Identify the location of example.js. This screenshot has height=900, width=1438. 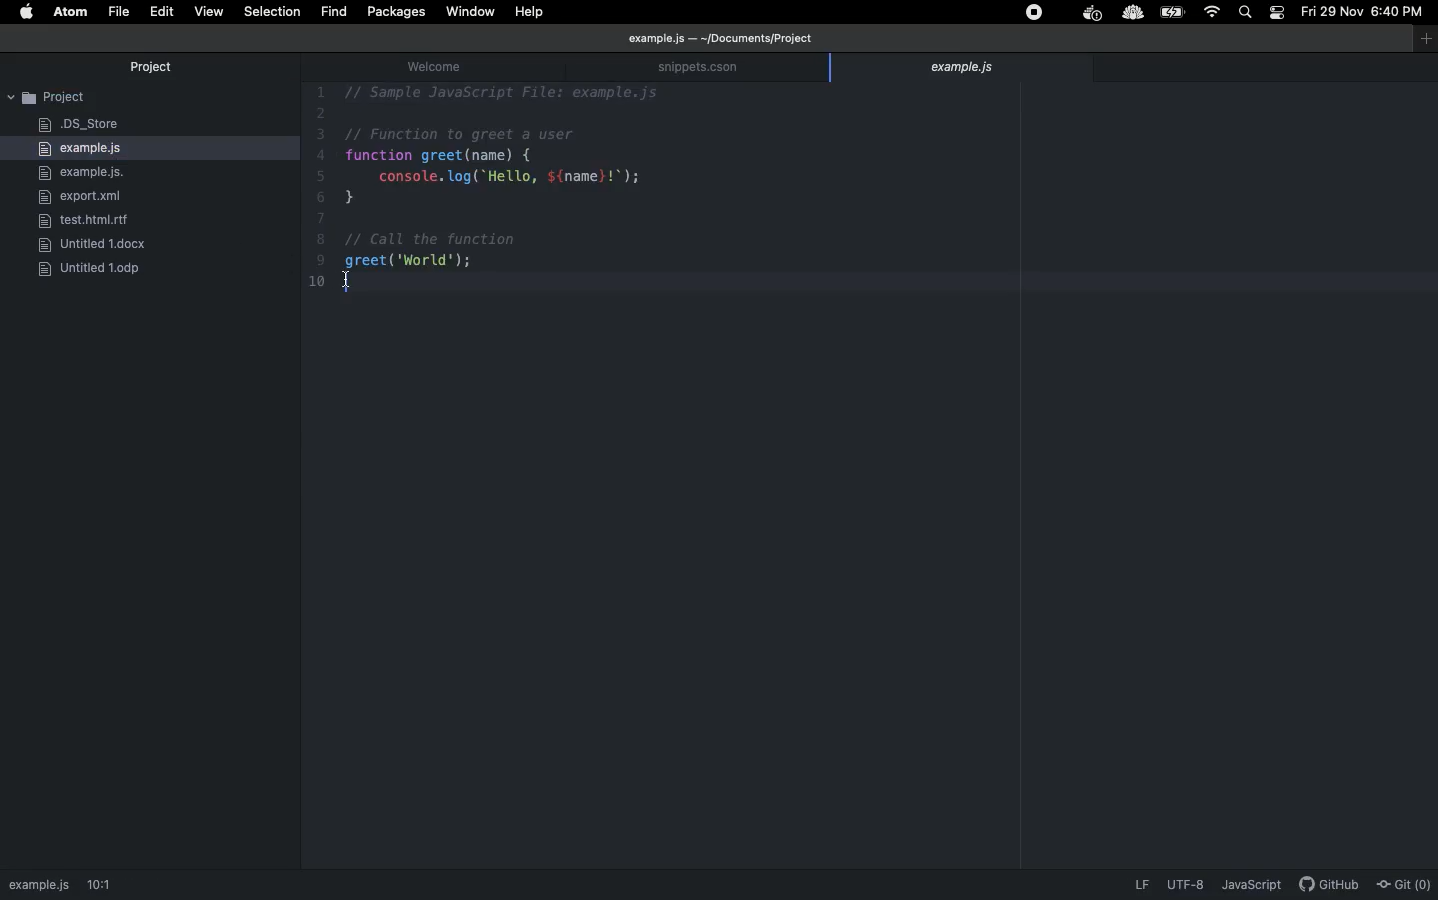
(966, 67).